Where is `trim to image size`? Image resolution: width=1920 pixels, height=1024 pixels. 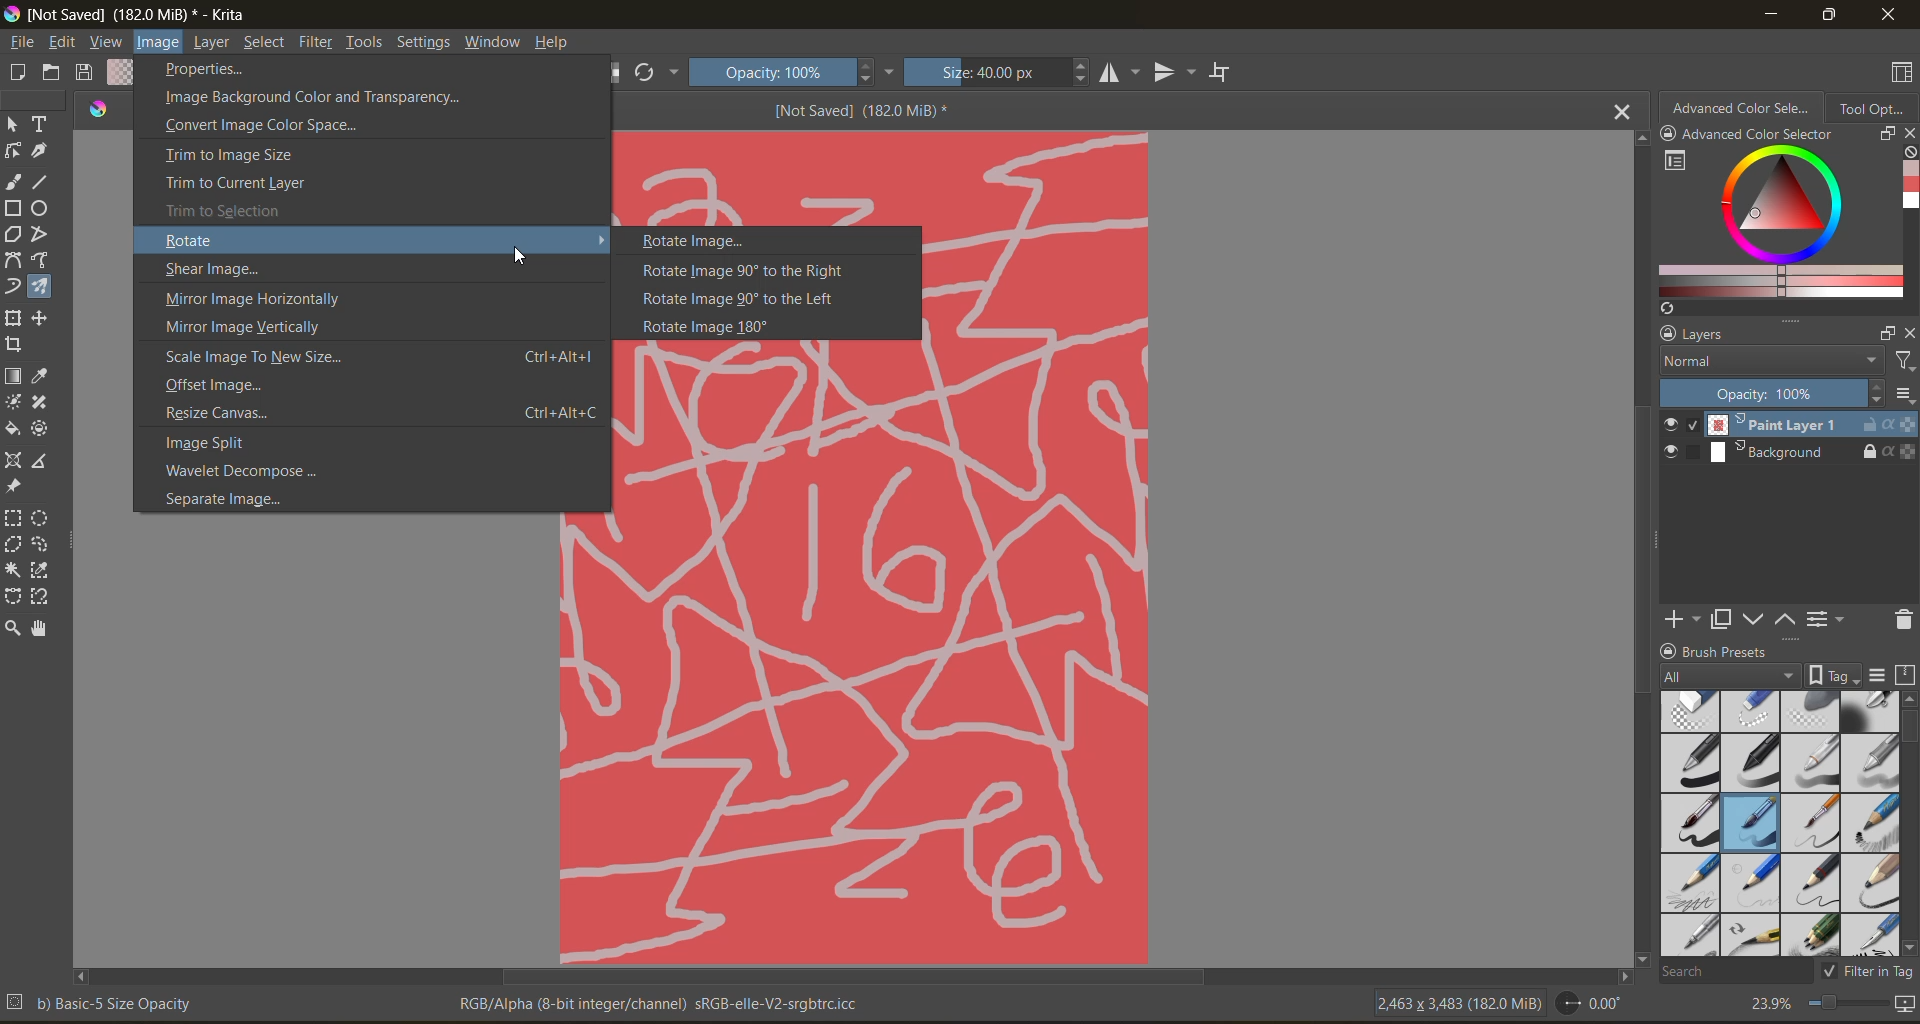
trim to image size is located at coordinates (231, 157).